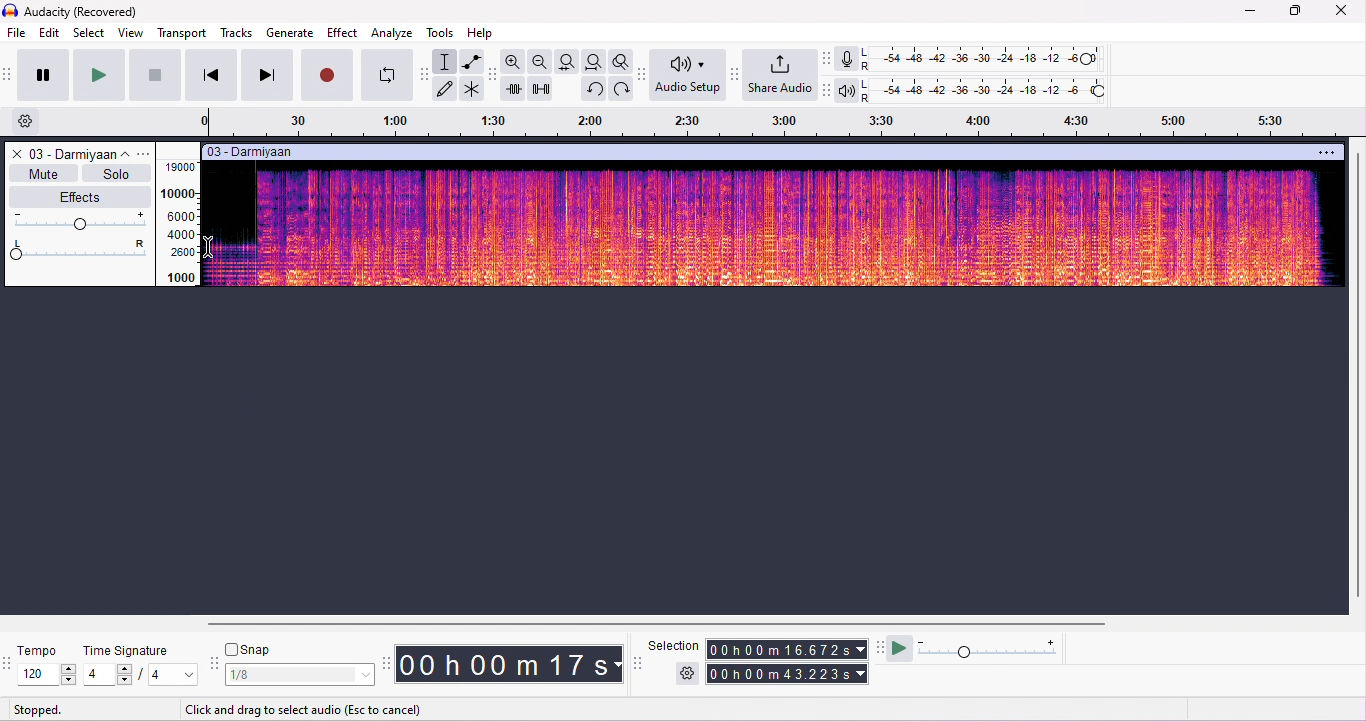  What do you see at coordinates (567, 62) in the screenshot?
I see `fit selection to width` at bounding box center [567, 62].